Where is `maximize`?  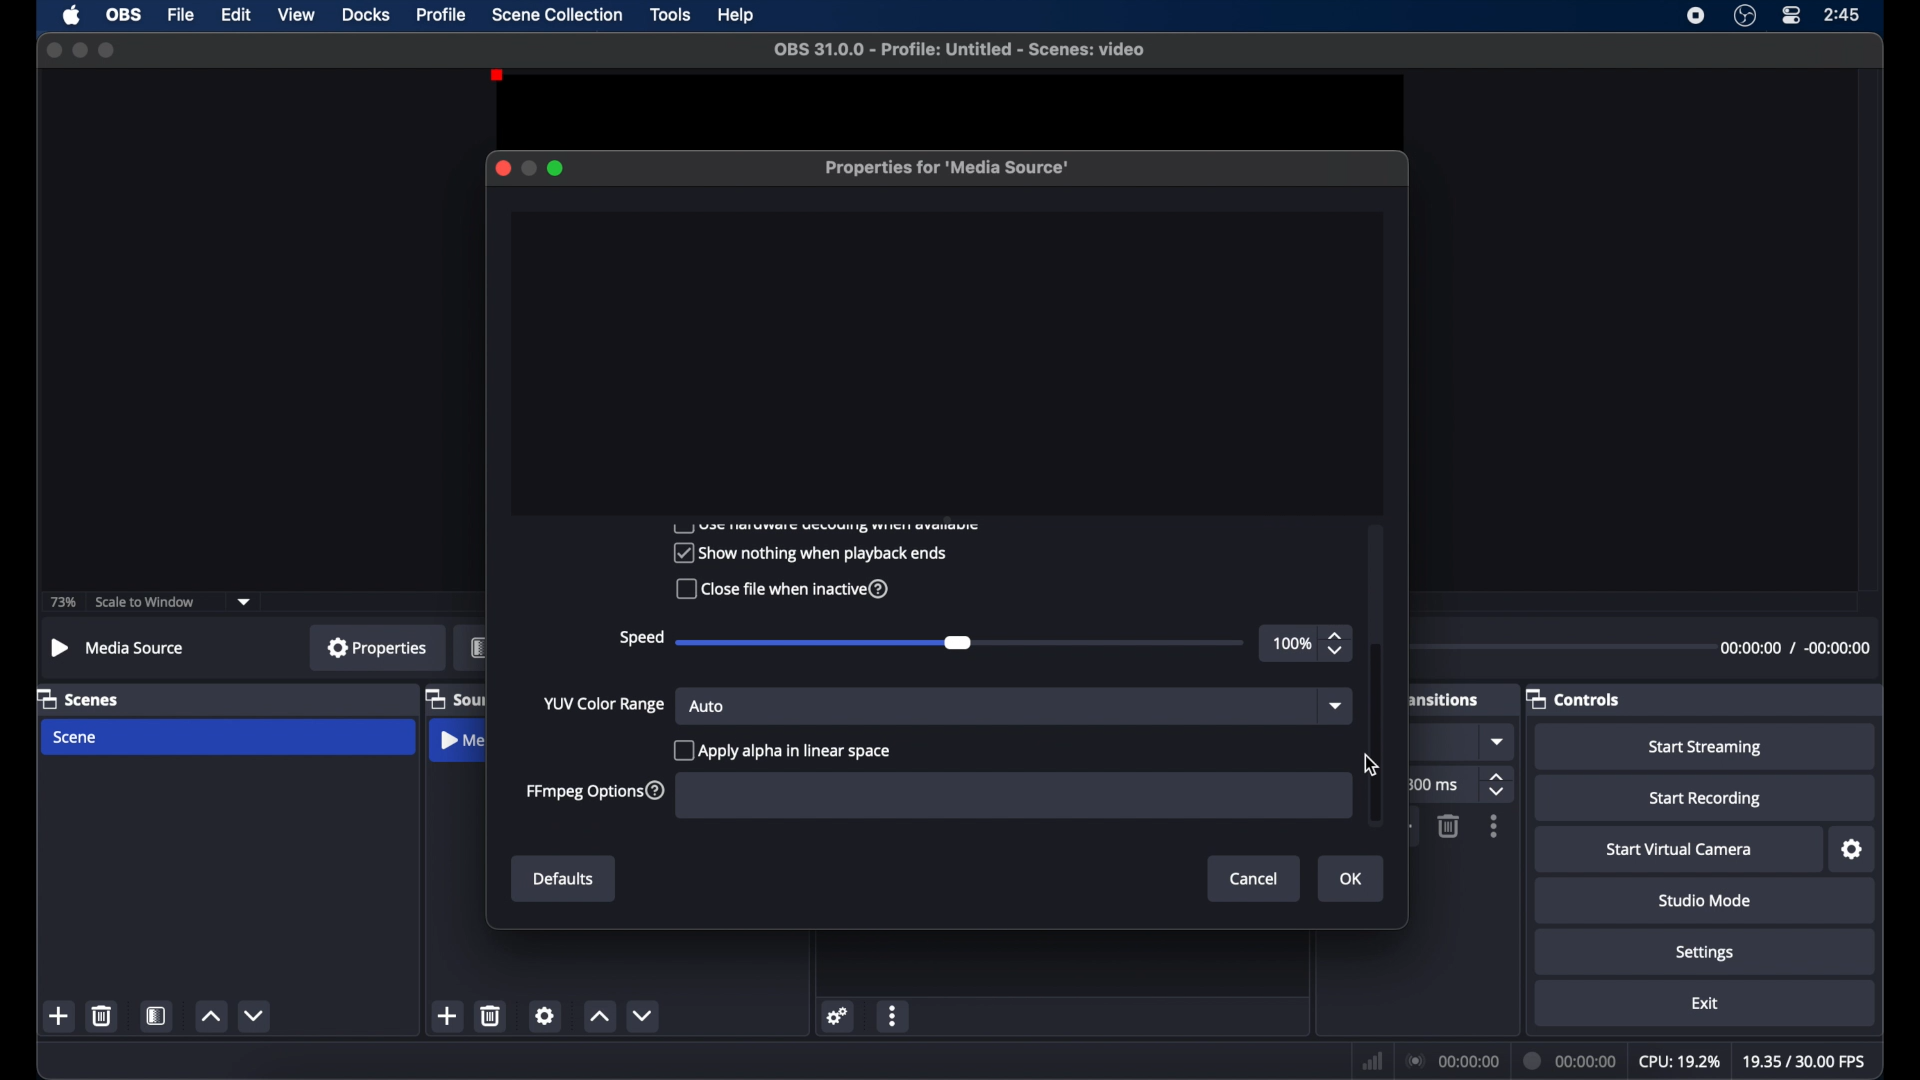 maximize is located at coordinates (108, 51).